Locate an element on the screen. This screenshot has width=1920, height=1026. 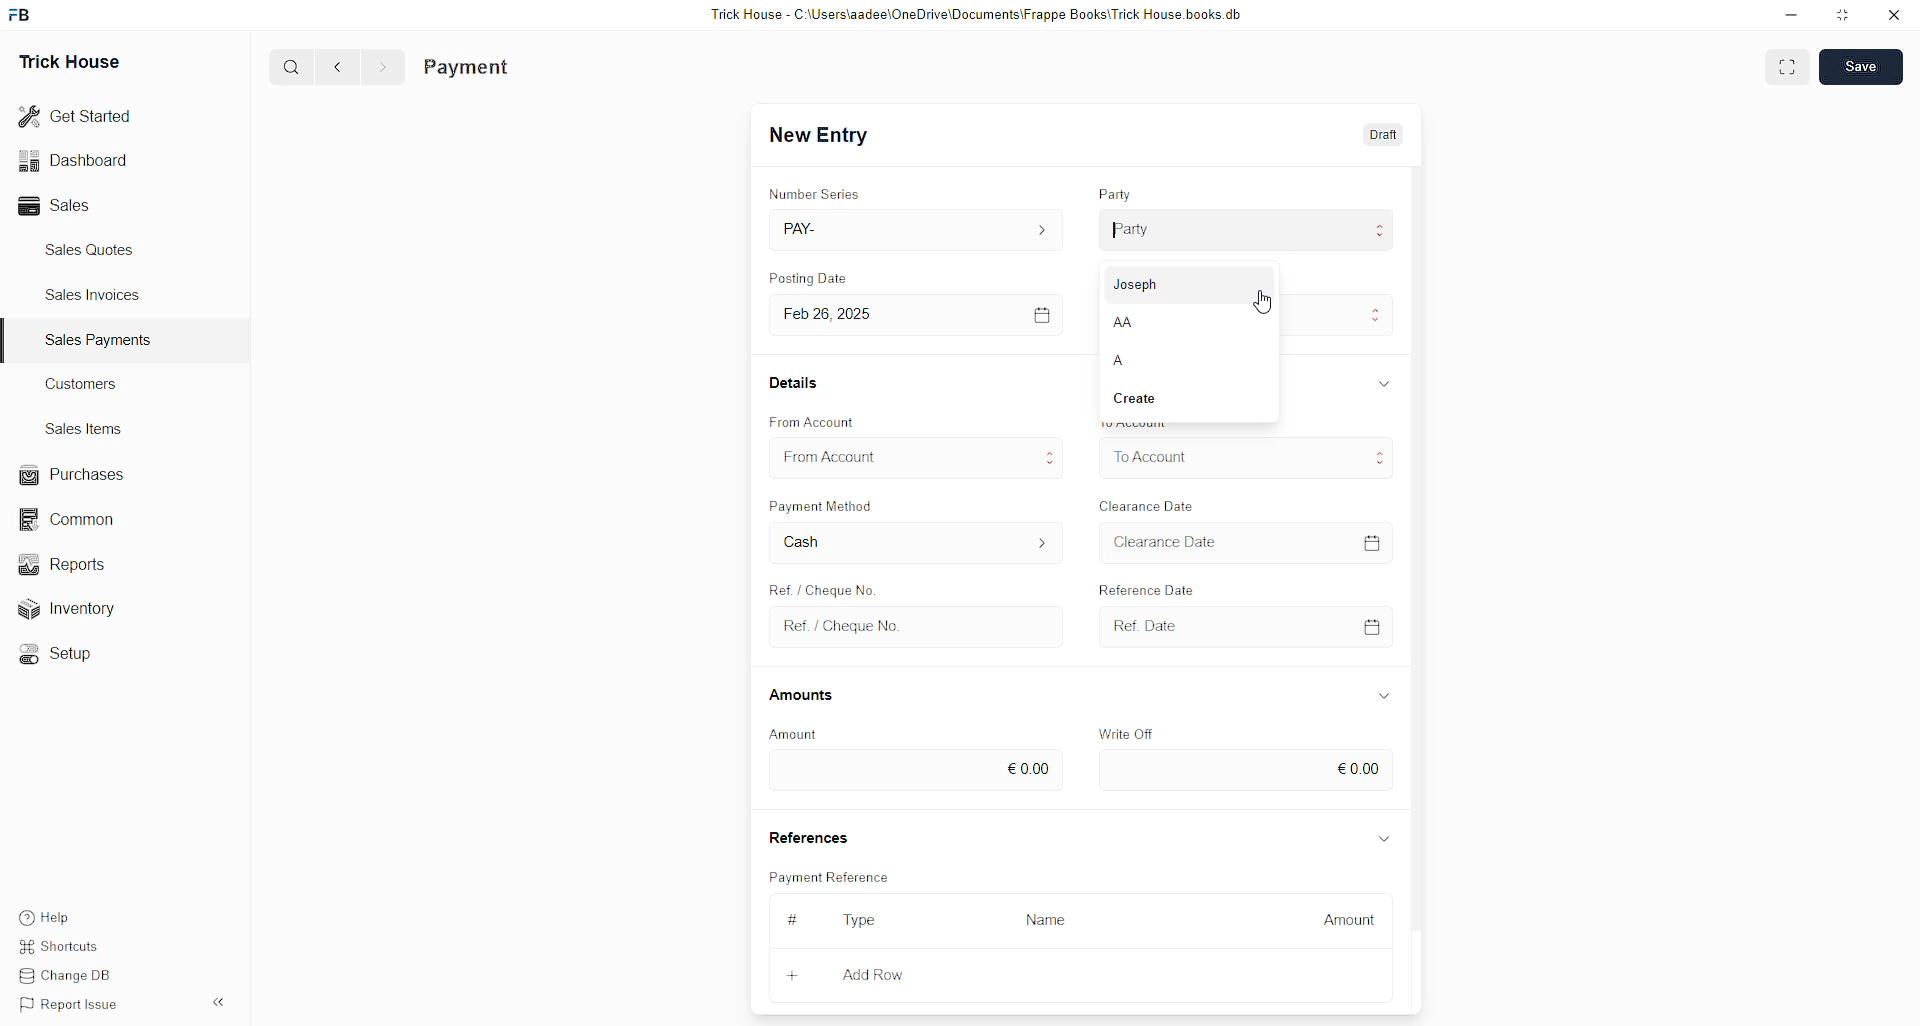
Sales Items is located at coordinates (85, 429).